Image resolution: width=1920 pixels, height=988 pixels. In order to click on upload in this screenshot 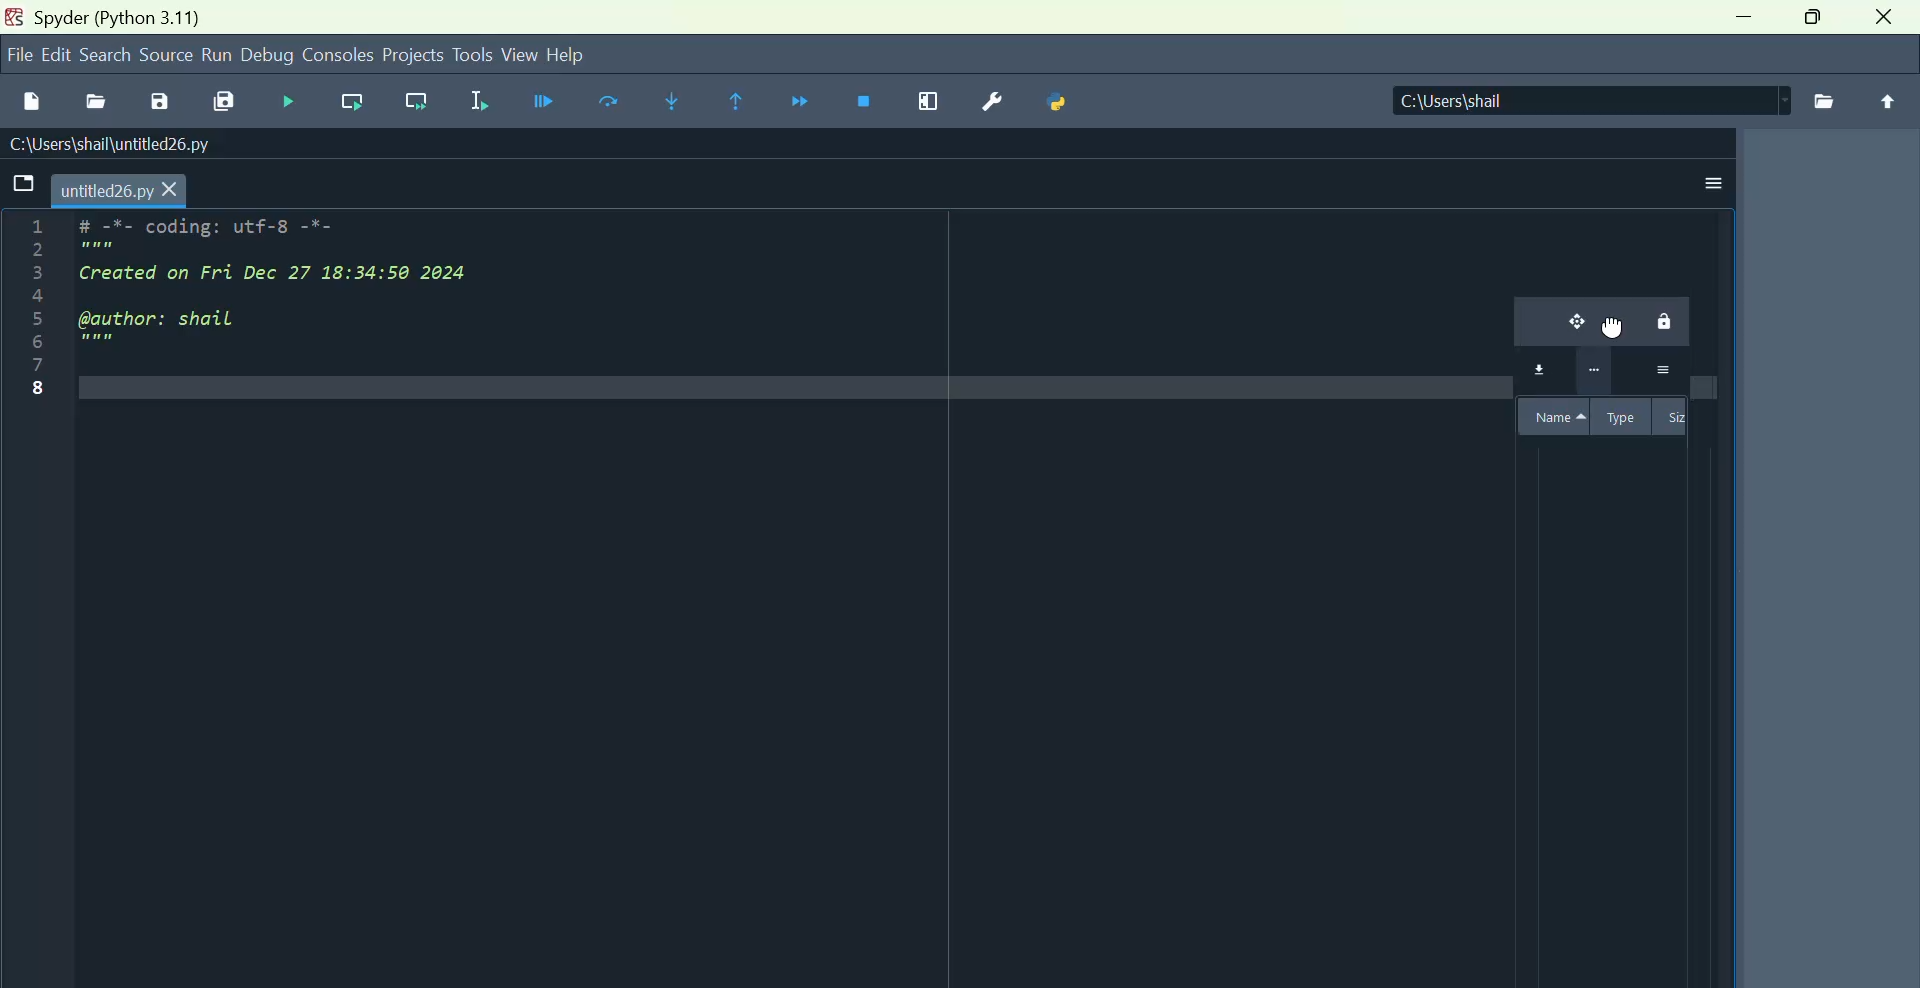, I will do `click(1888, 101)`.